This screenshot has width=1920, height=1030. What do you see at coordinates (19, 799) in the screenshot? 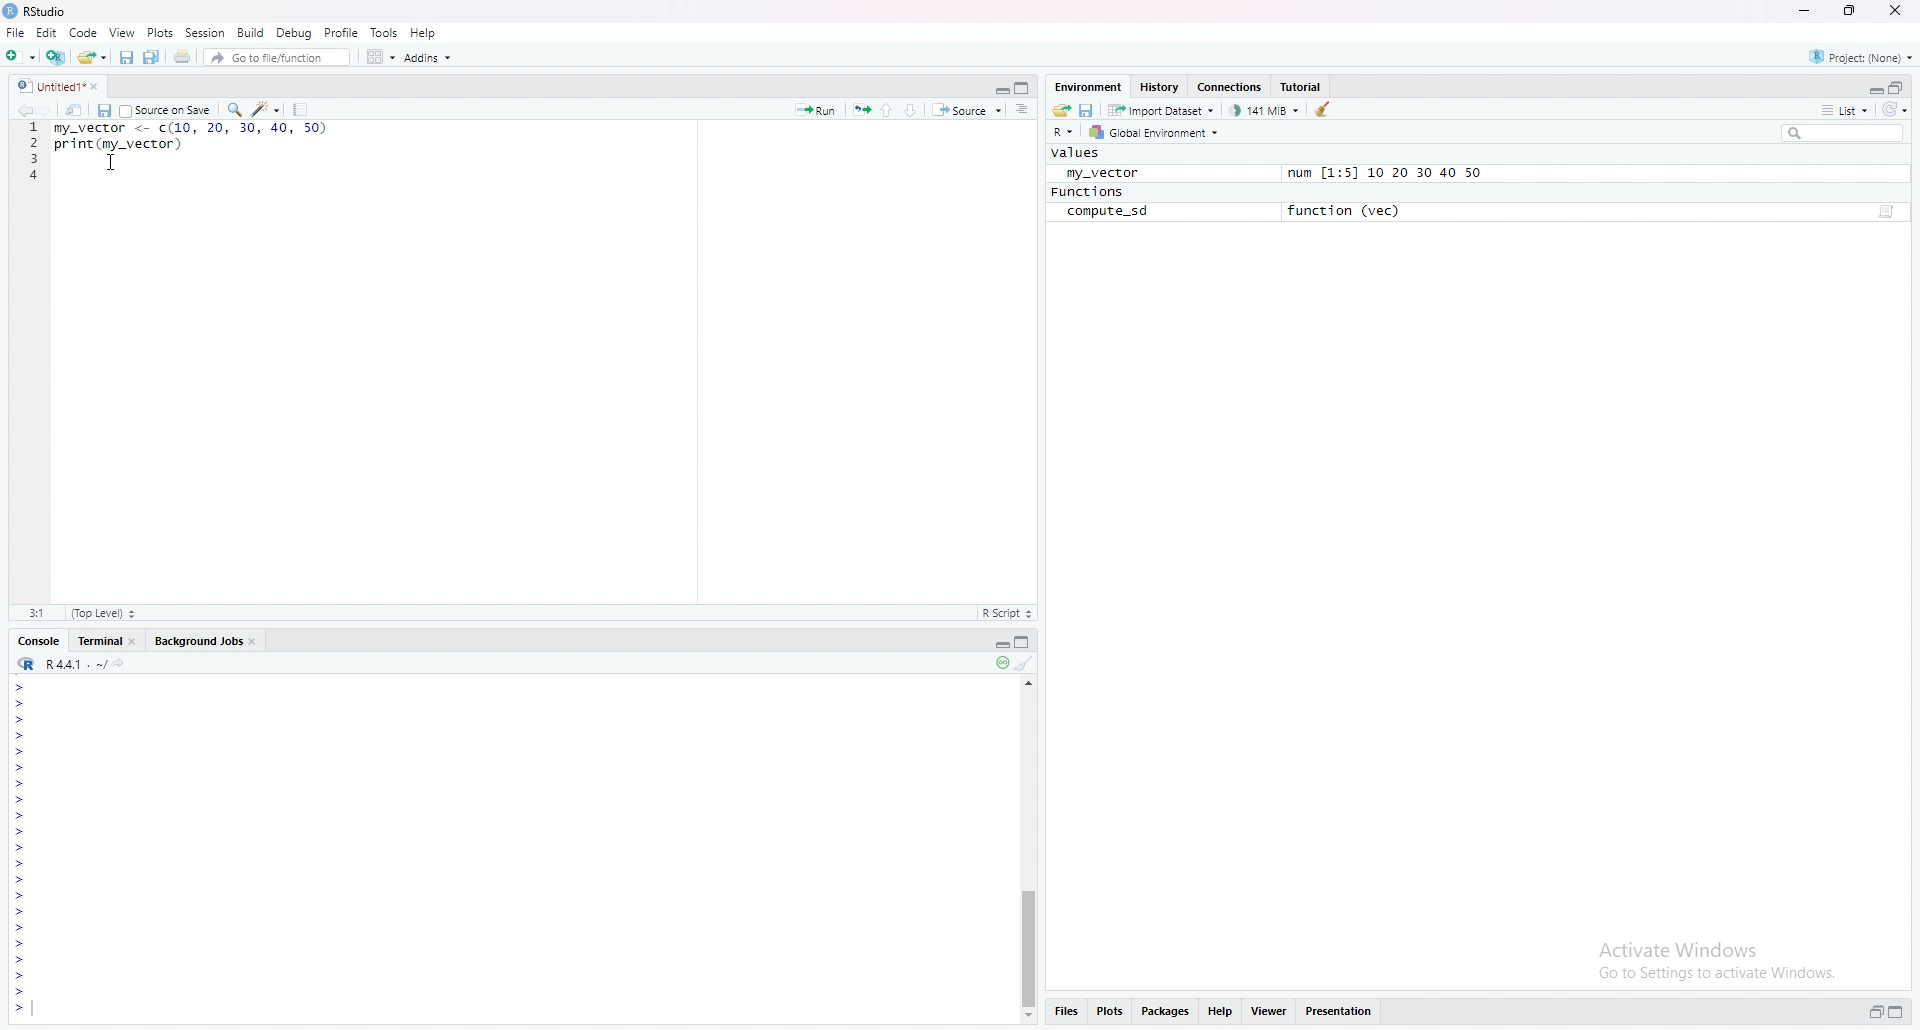
I see `prompt cursor` at bounding box center [19, 799].